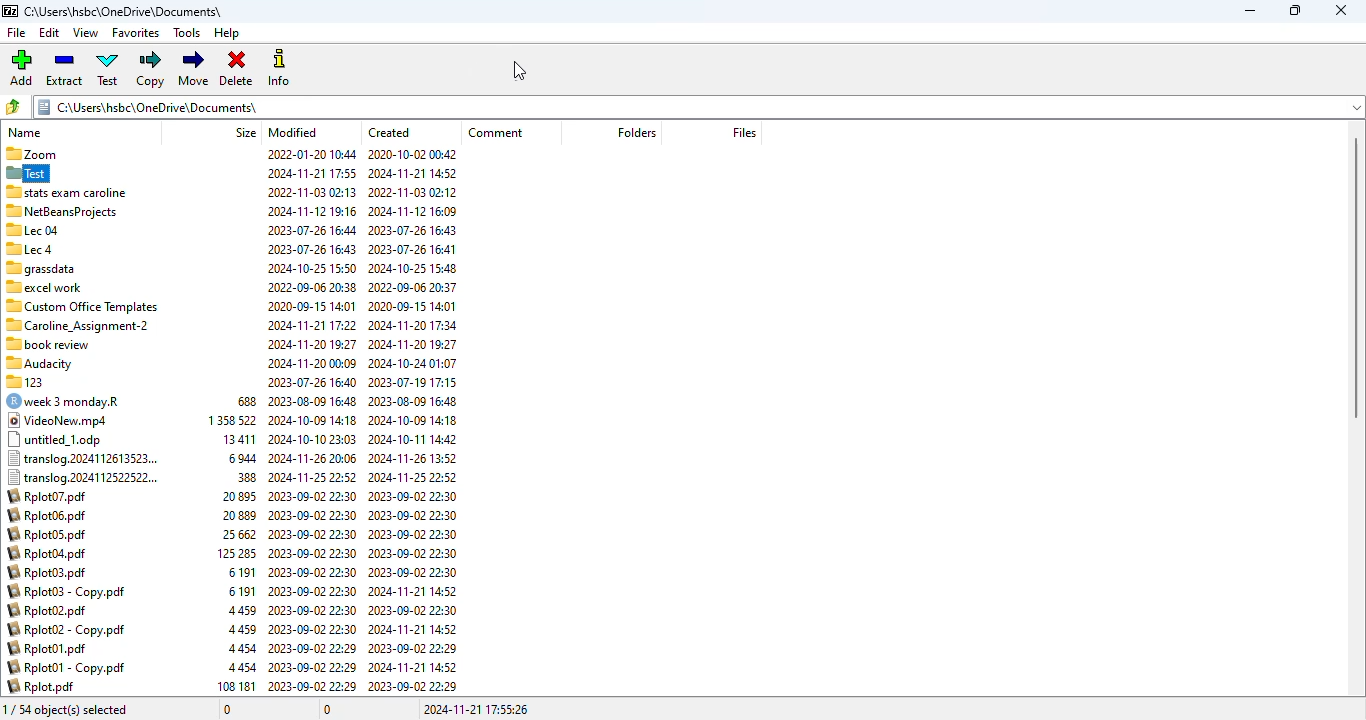 This screenshot has width=1366, height=720. Describe the element at coordinates (234, 686) in the screenshot. I see `108 181` at that location.